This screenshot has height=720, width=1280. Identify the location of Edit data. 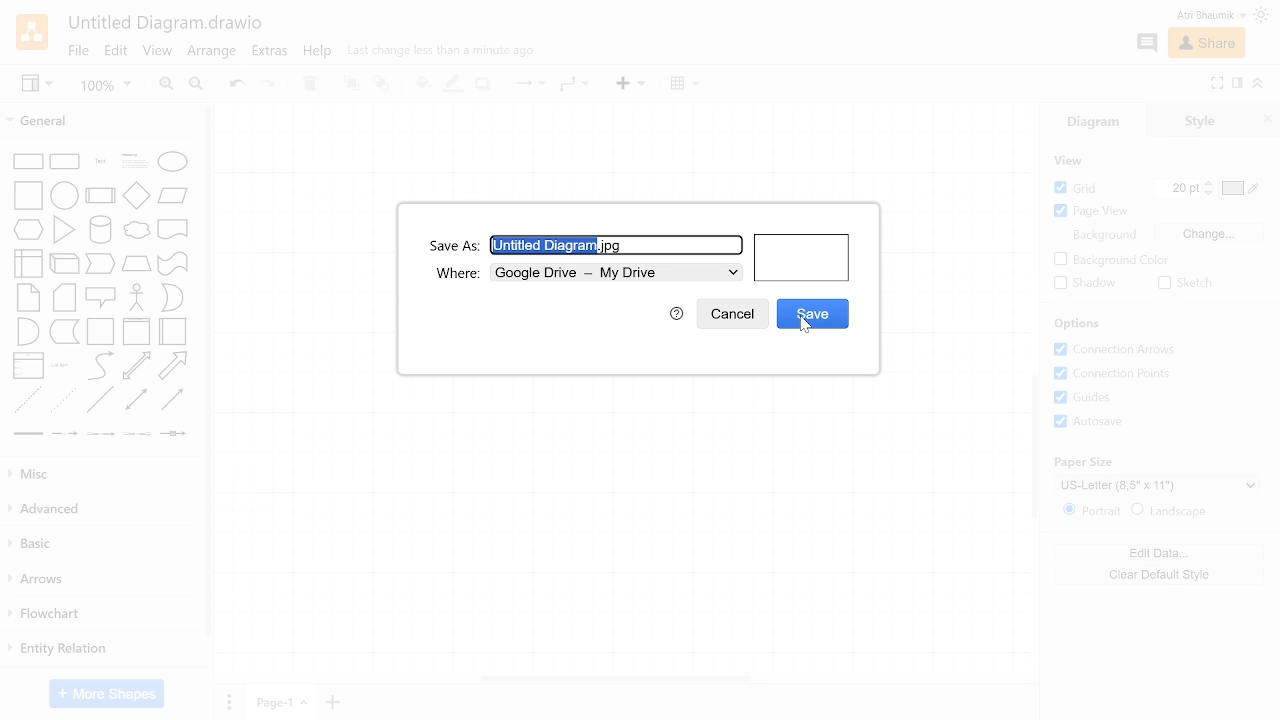
(1155, 551).